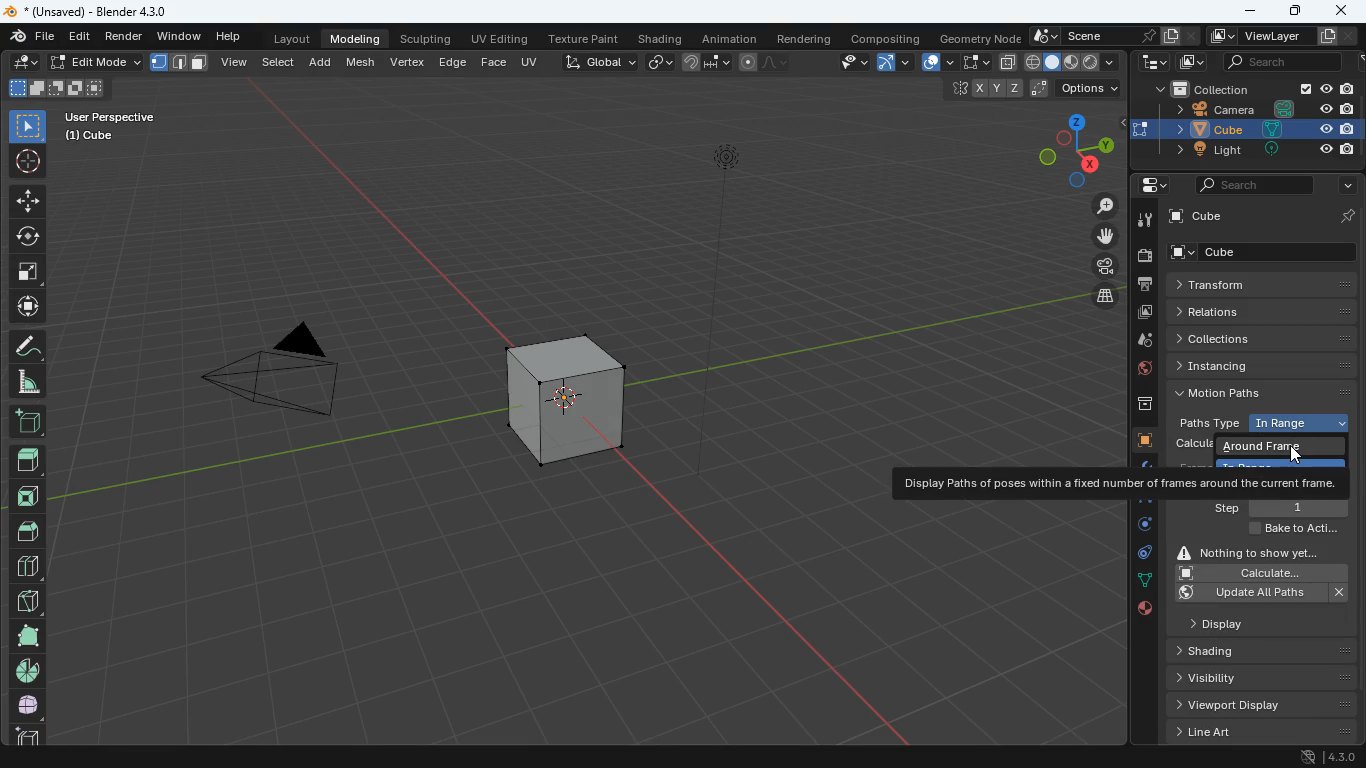 This screenshot has width=1366, height=768. I want to click on fullscreen, so click(974, 61).